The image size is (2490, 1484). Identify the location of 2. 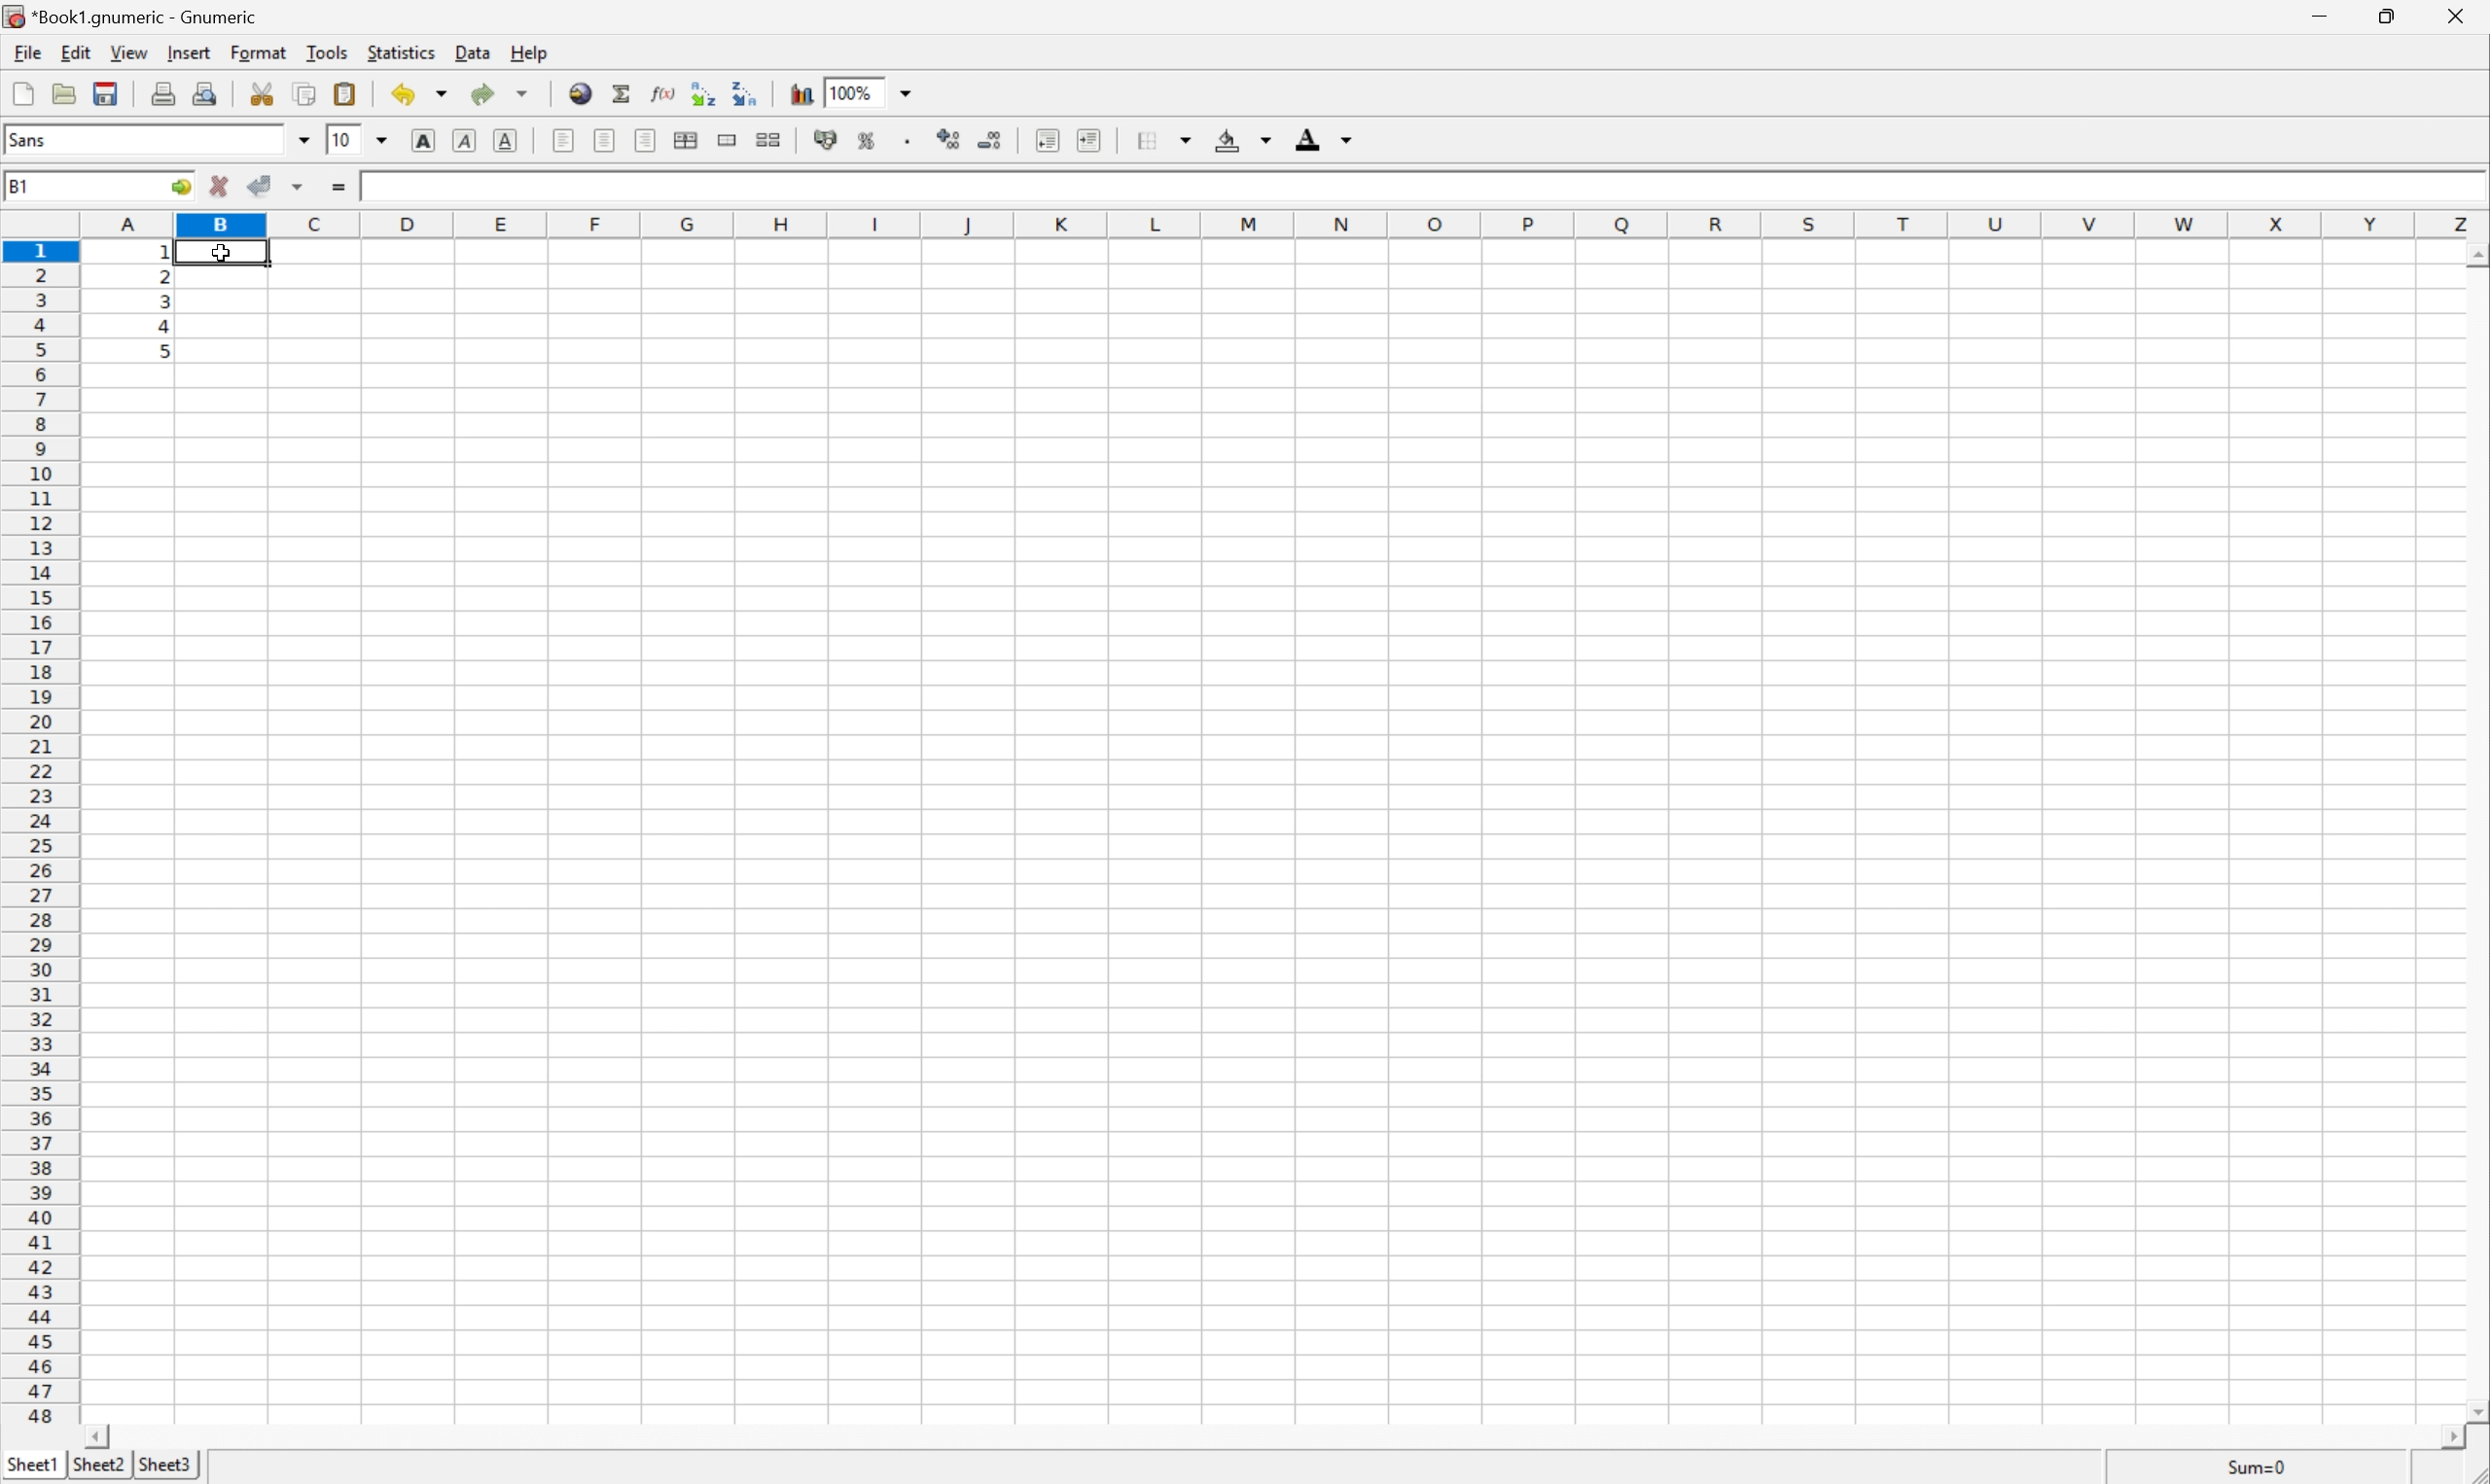
(164, 273).